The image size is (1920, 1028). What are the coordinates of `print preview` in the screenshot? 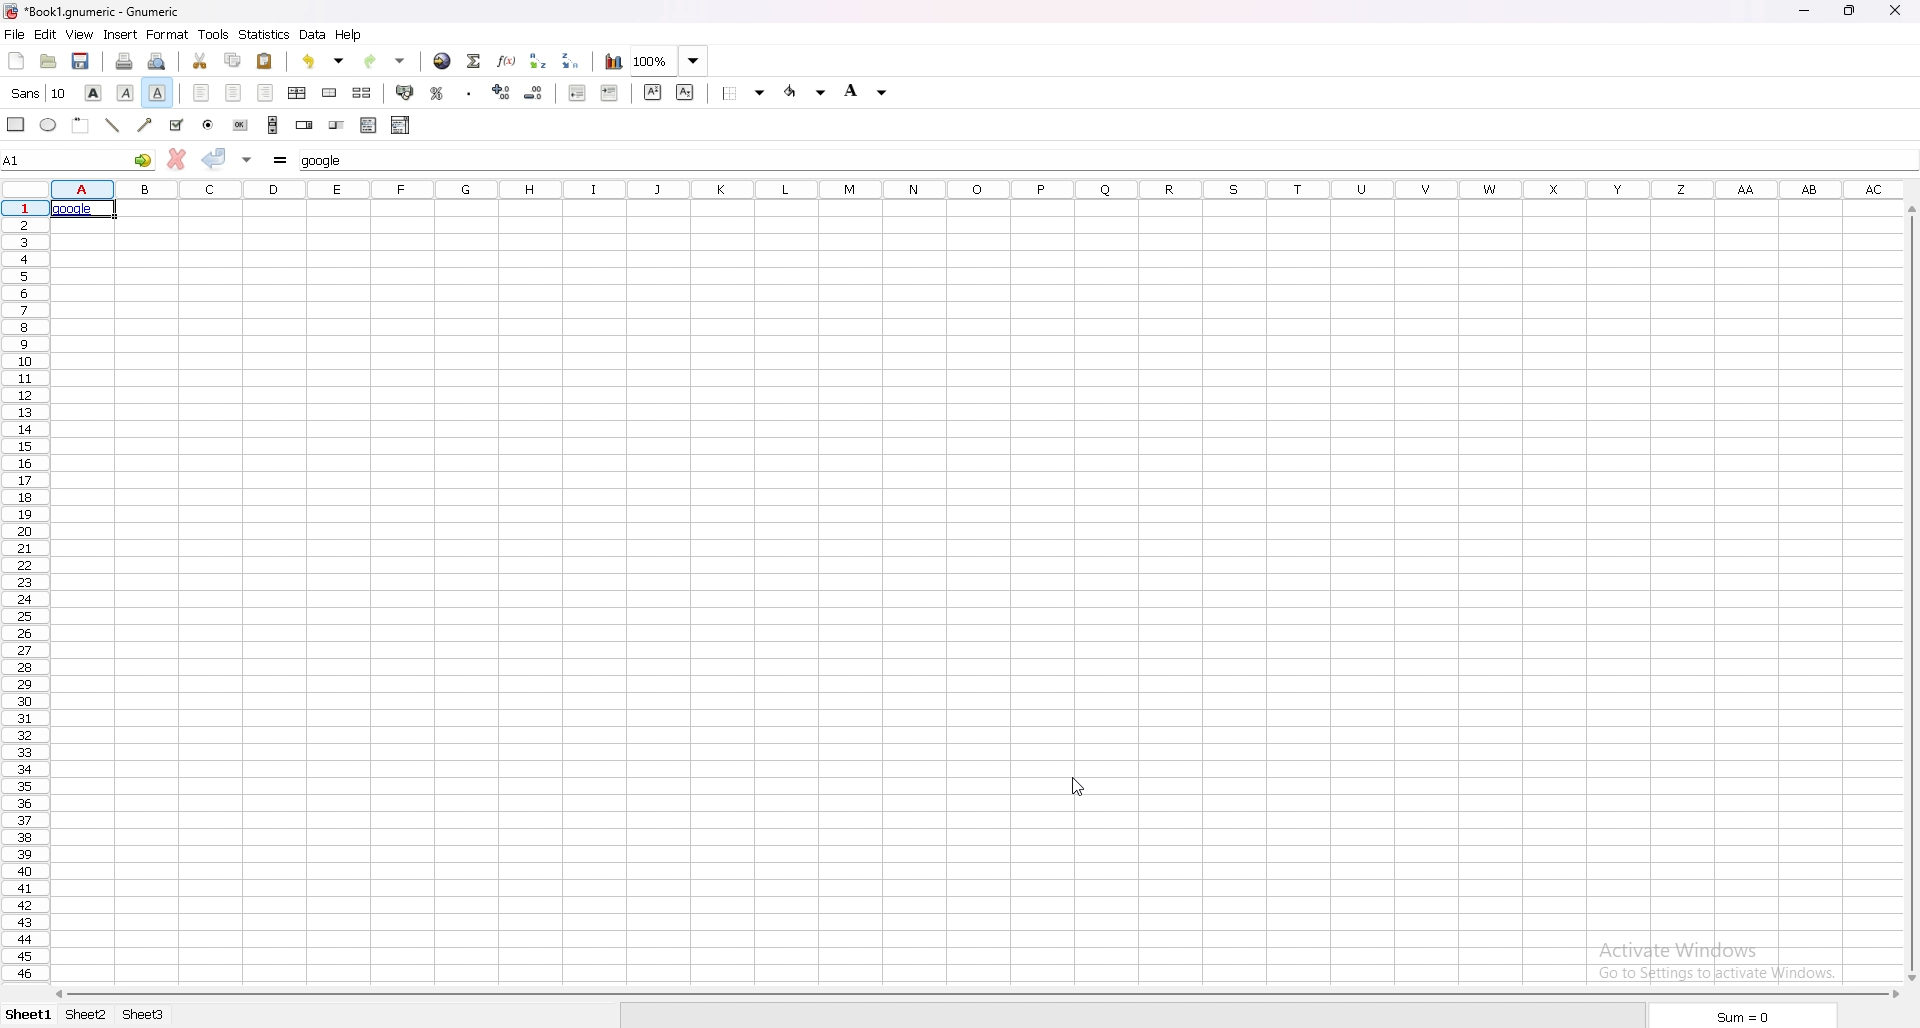 It's located at (159, 61).